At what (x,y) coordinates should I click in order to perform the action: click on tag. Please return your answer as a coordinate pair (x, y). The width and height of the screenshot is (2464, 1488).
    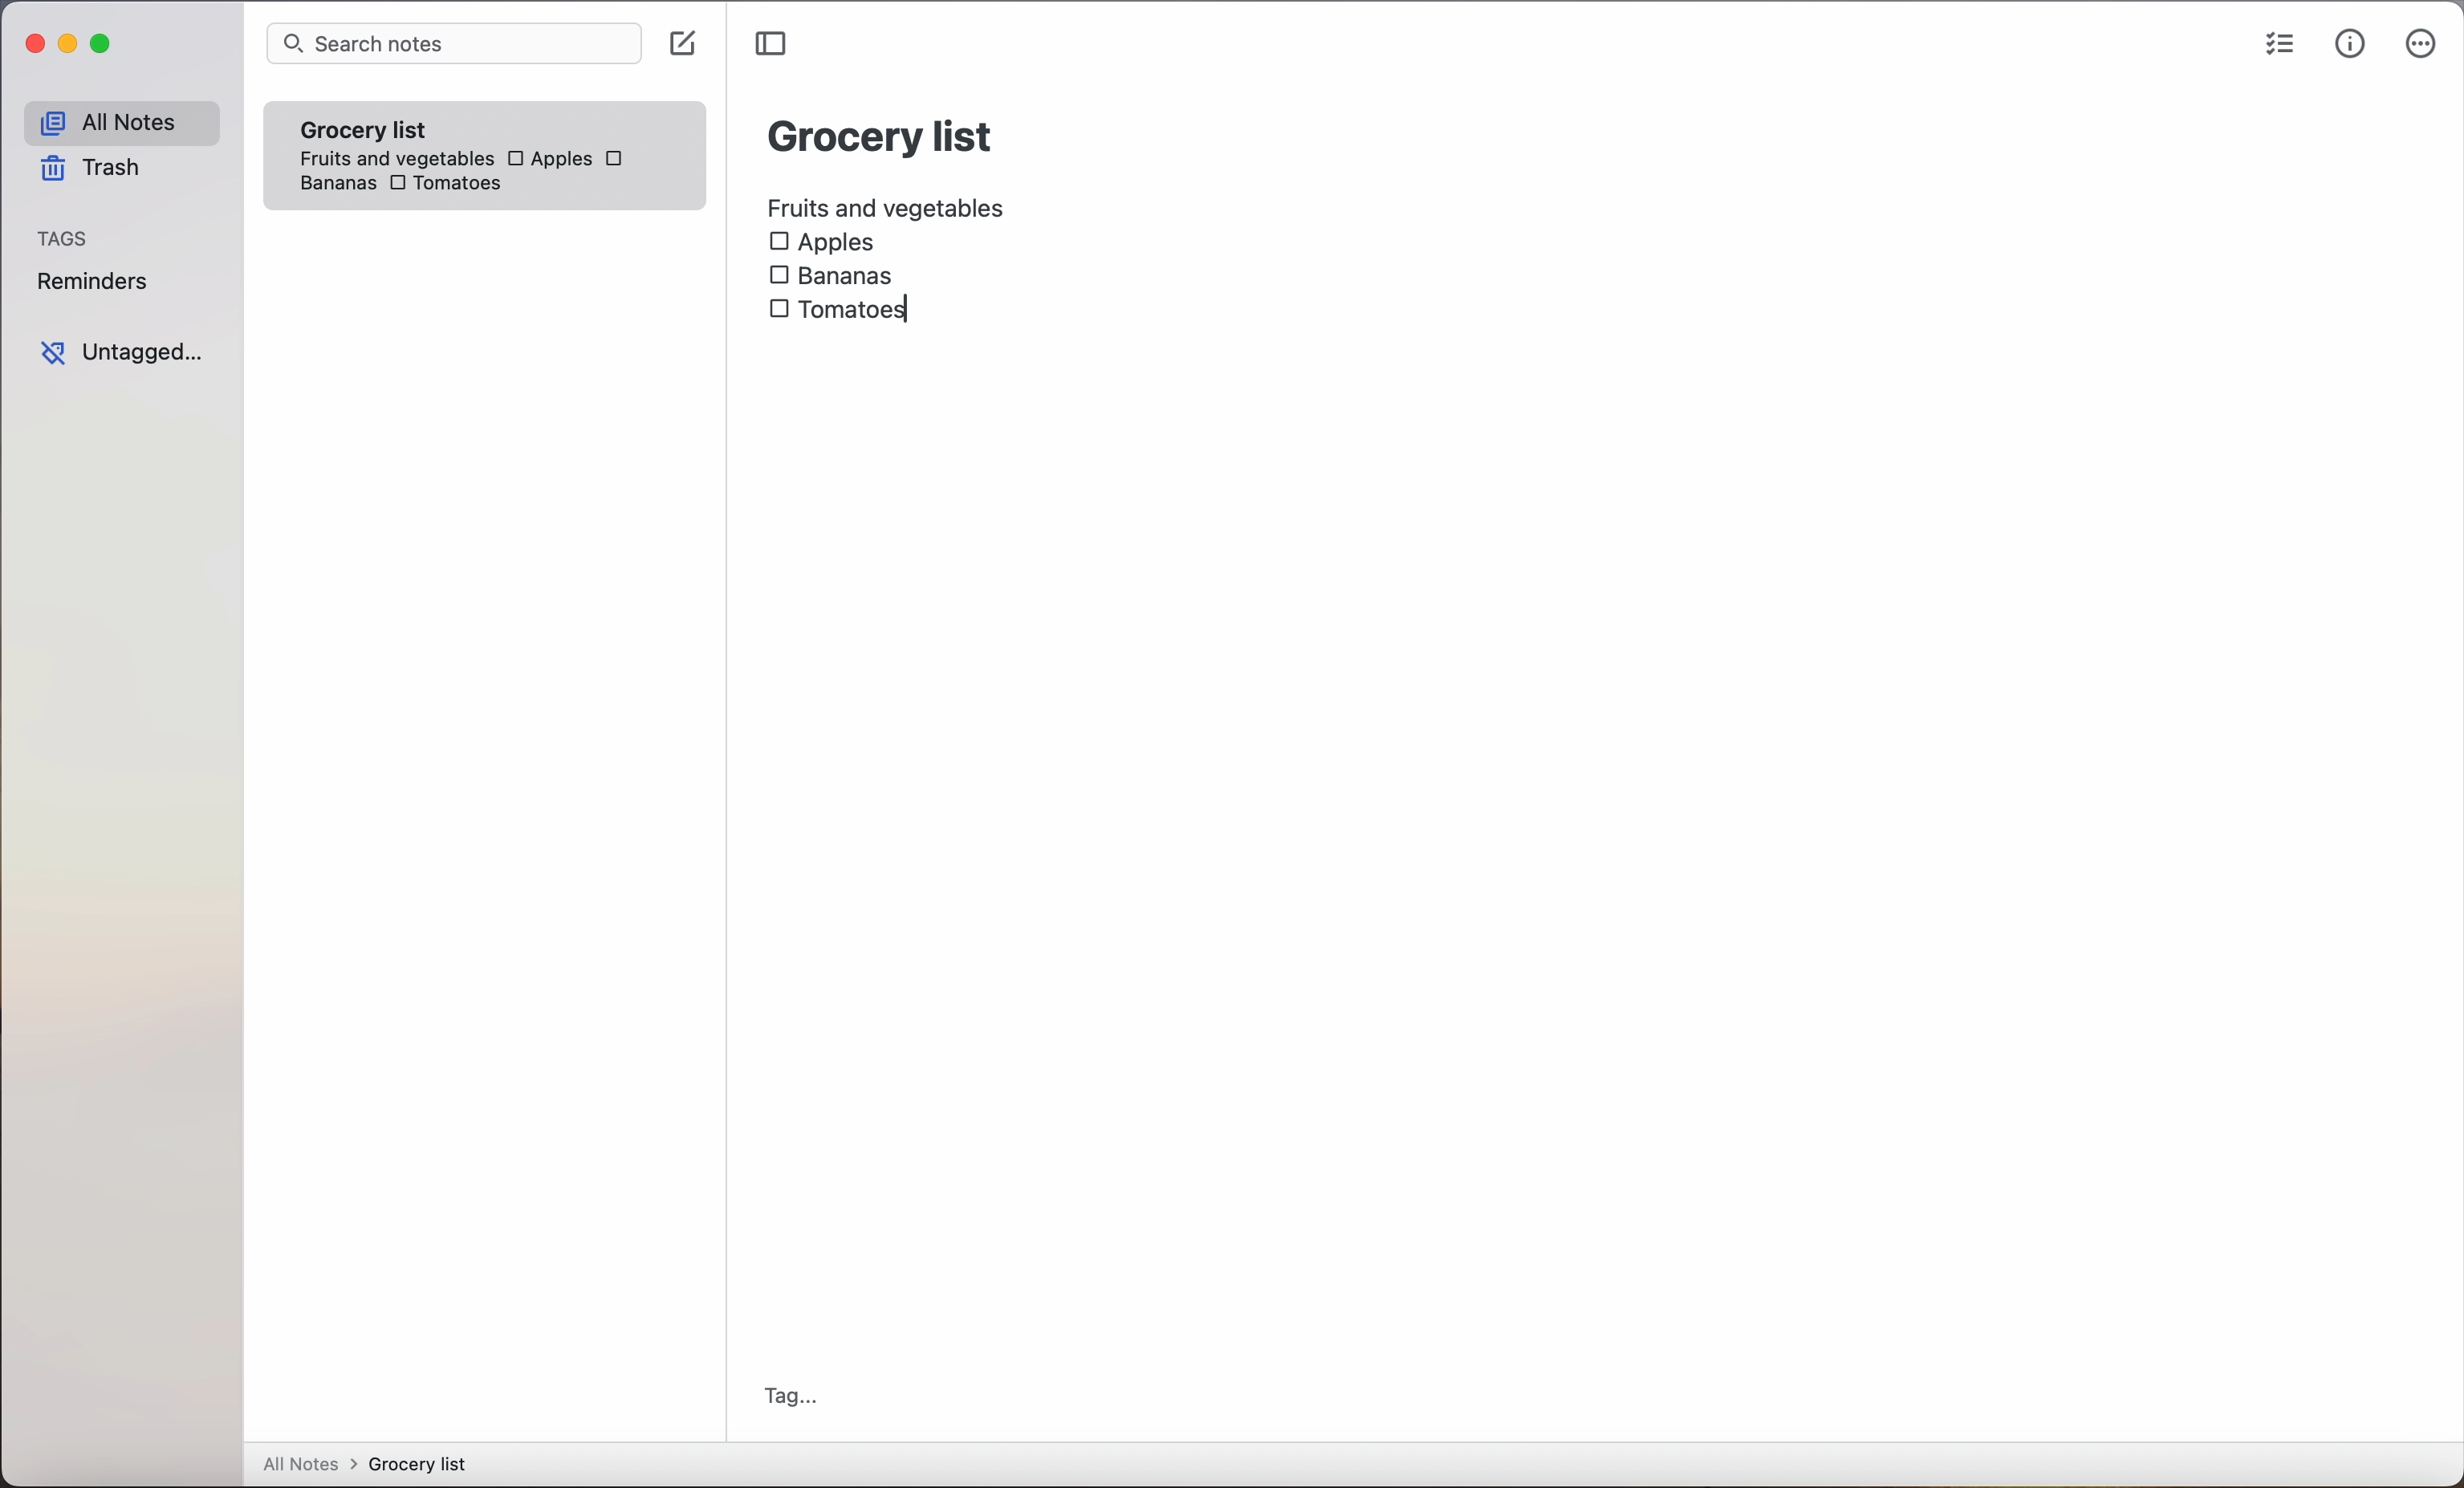
    Looking at the image, I should click on (791, 1396).